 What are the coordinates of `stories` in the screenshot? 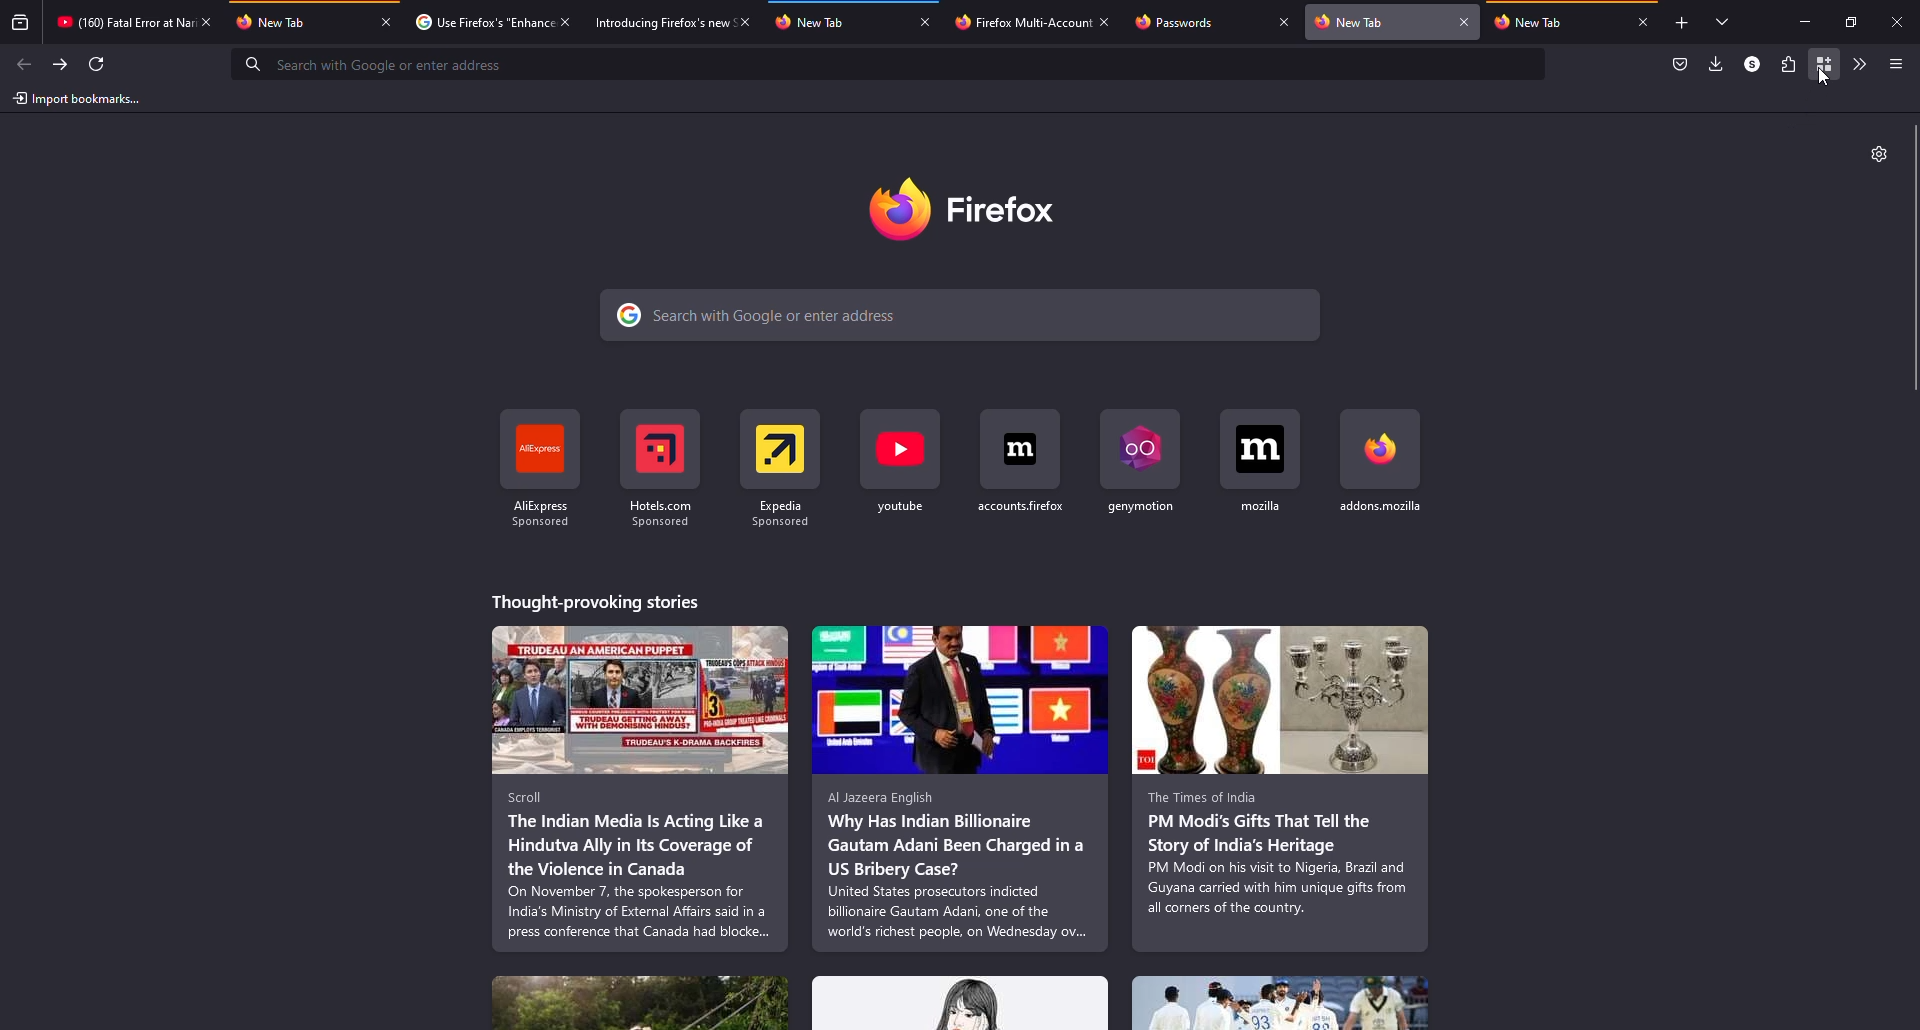 It's located at (640, 789).